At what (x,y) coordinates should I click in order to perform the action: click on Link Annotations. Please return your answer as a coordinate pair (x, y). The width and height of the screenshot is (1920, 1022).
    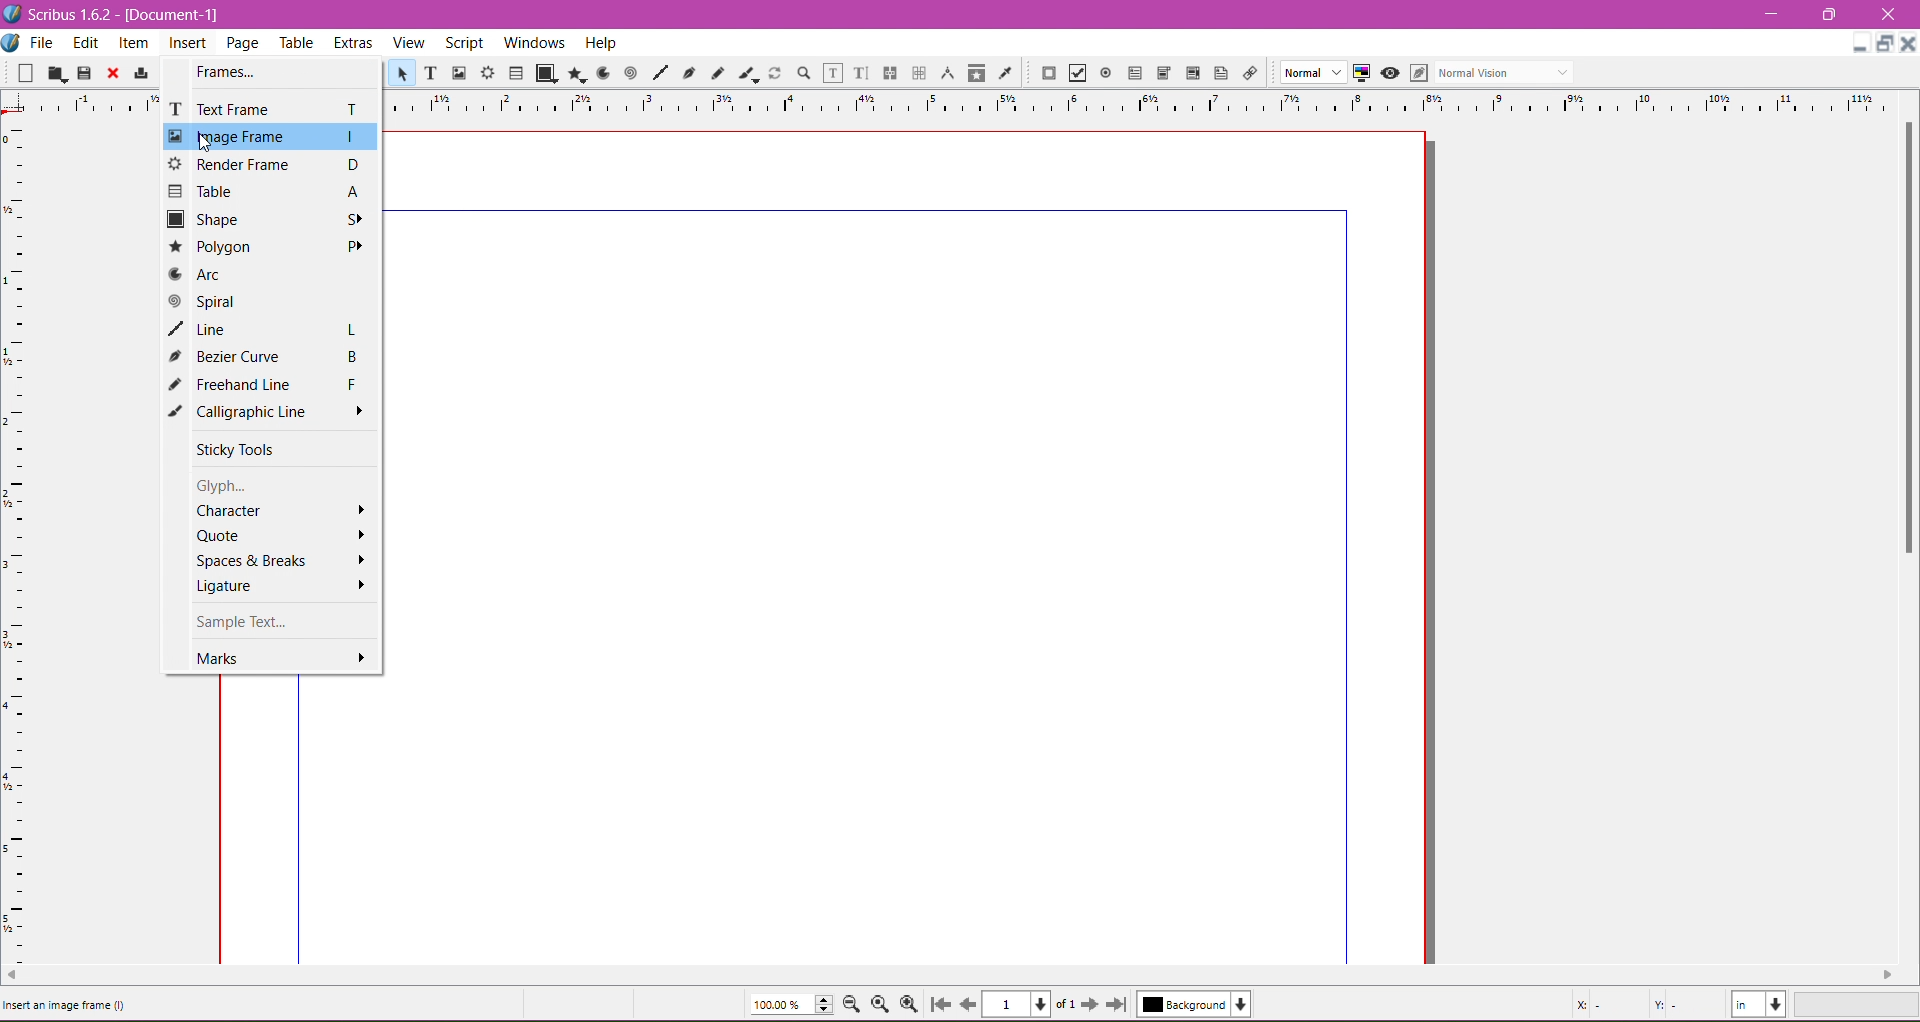
    Looking at the image, I should click on (1249, 74).